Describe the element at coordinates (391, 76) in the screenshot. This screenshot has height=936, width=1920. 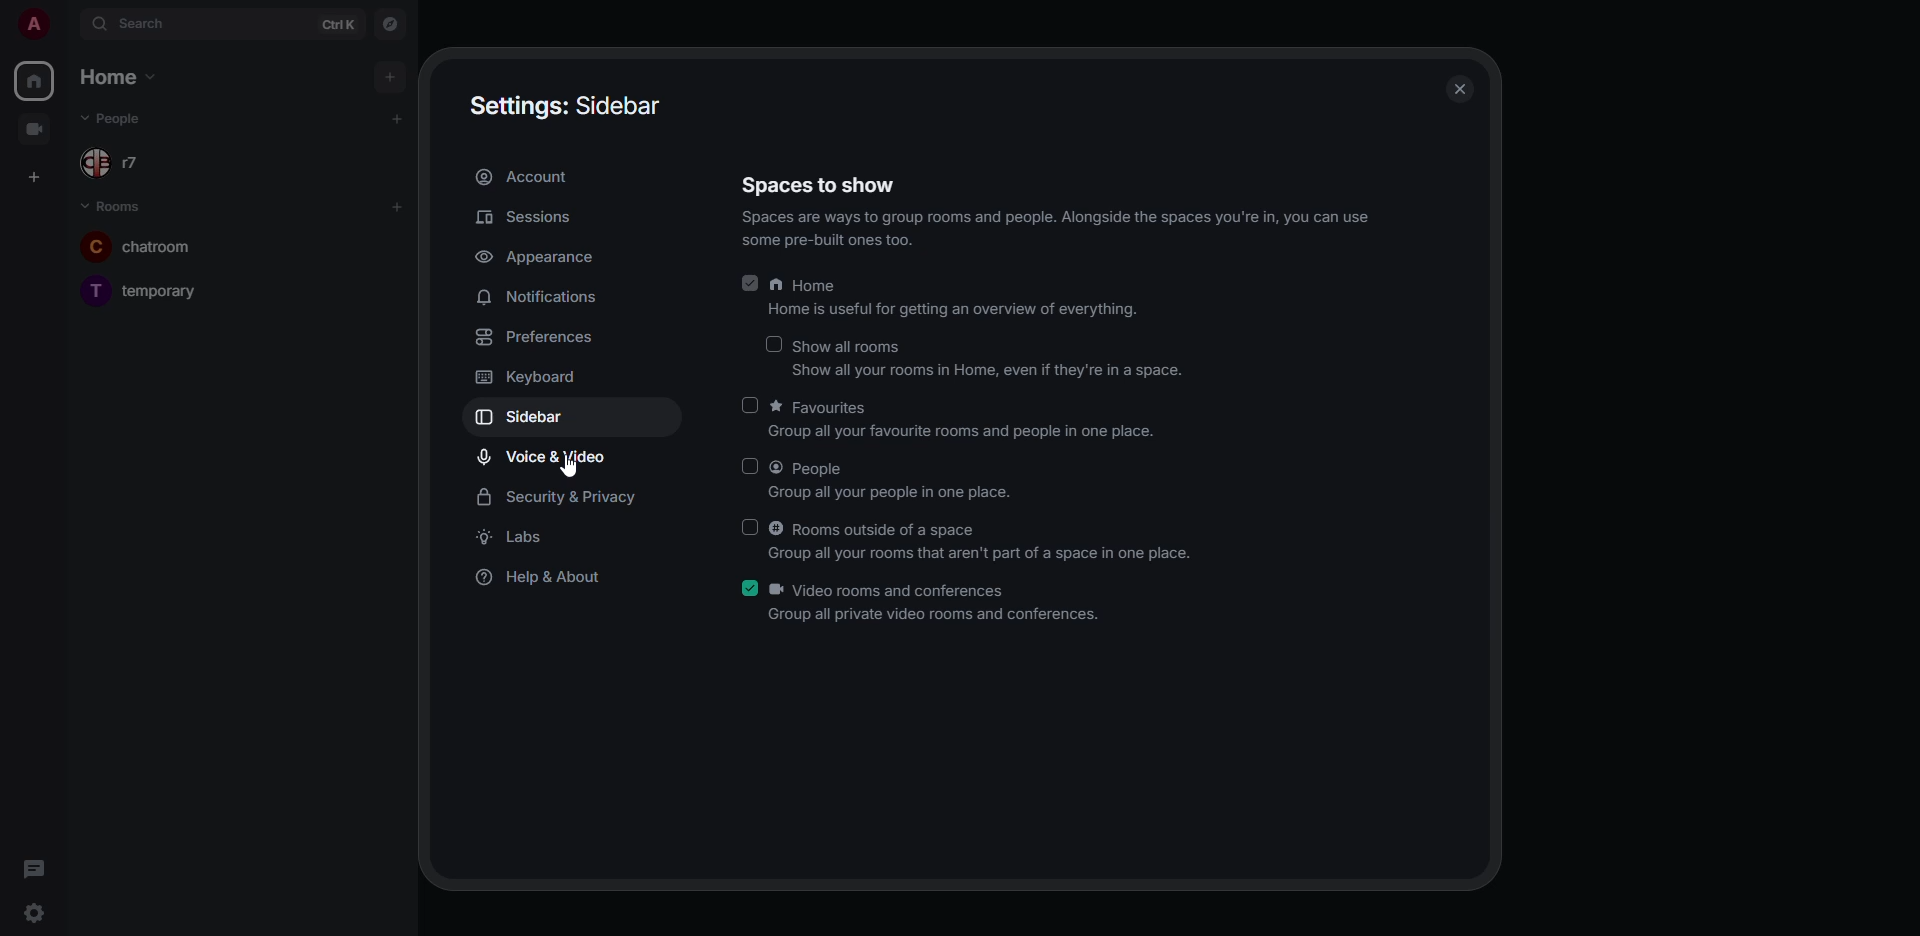
I see `add` at that location.